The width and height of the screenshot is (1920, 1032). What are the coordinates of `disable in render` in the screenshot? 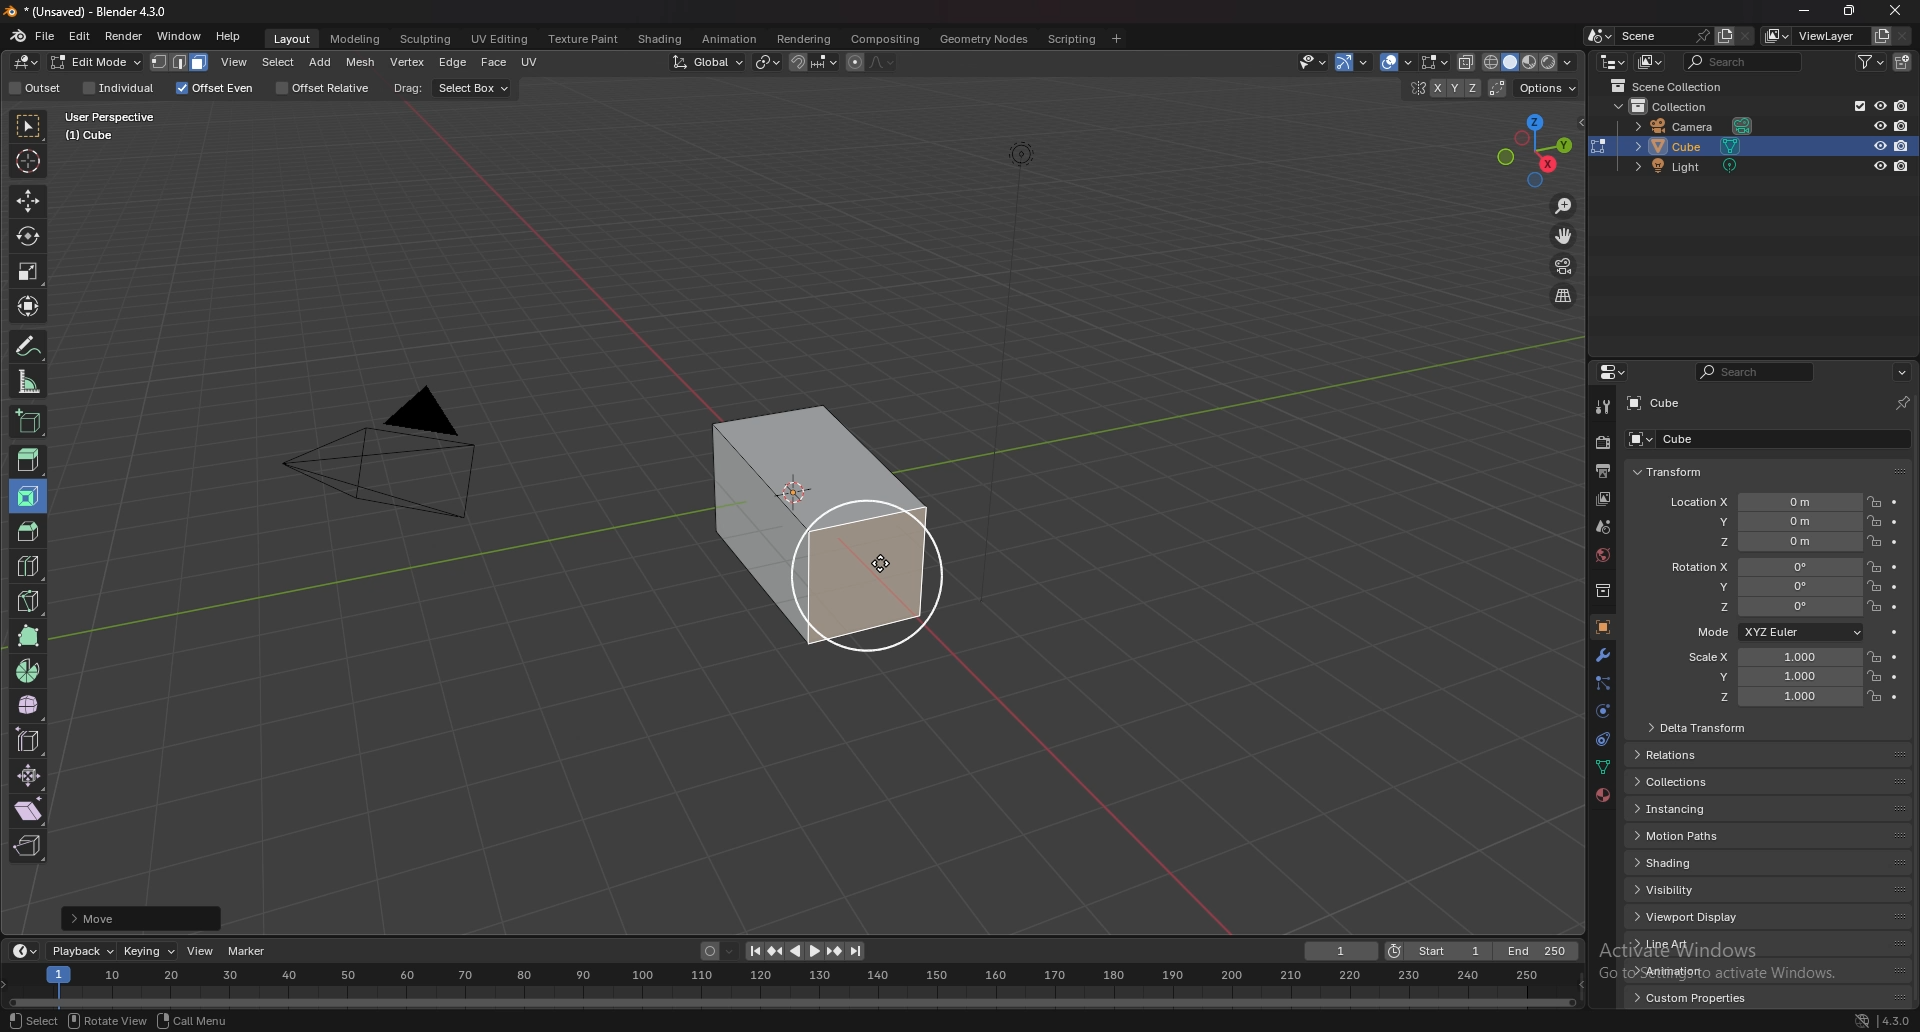 It's located at (1900, 106).